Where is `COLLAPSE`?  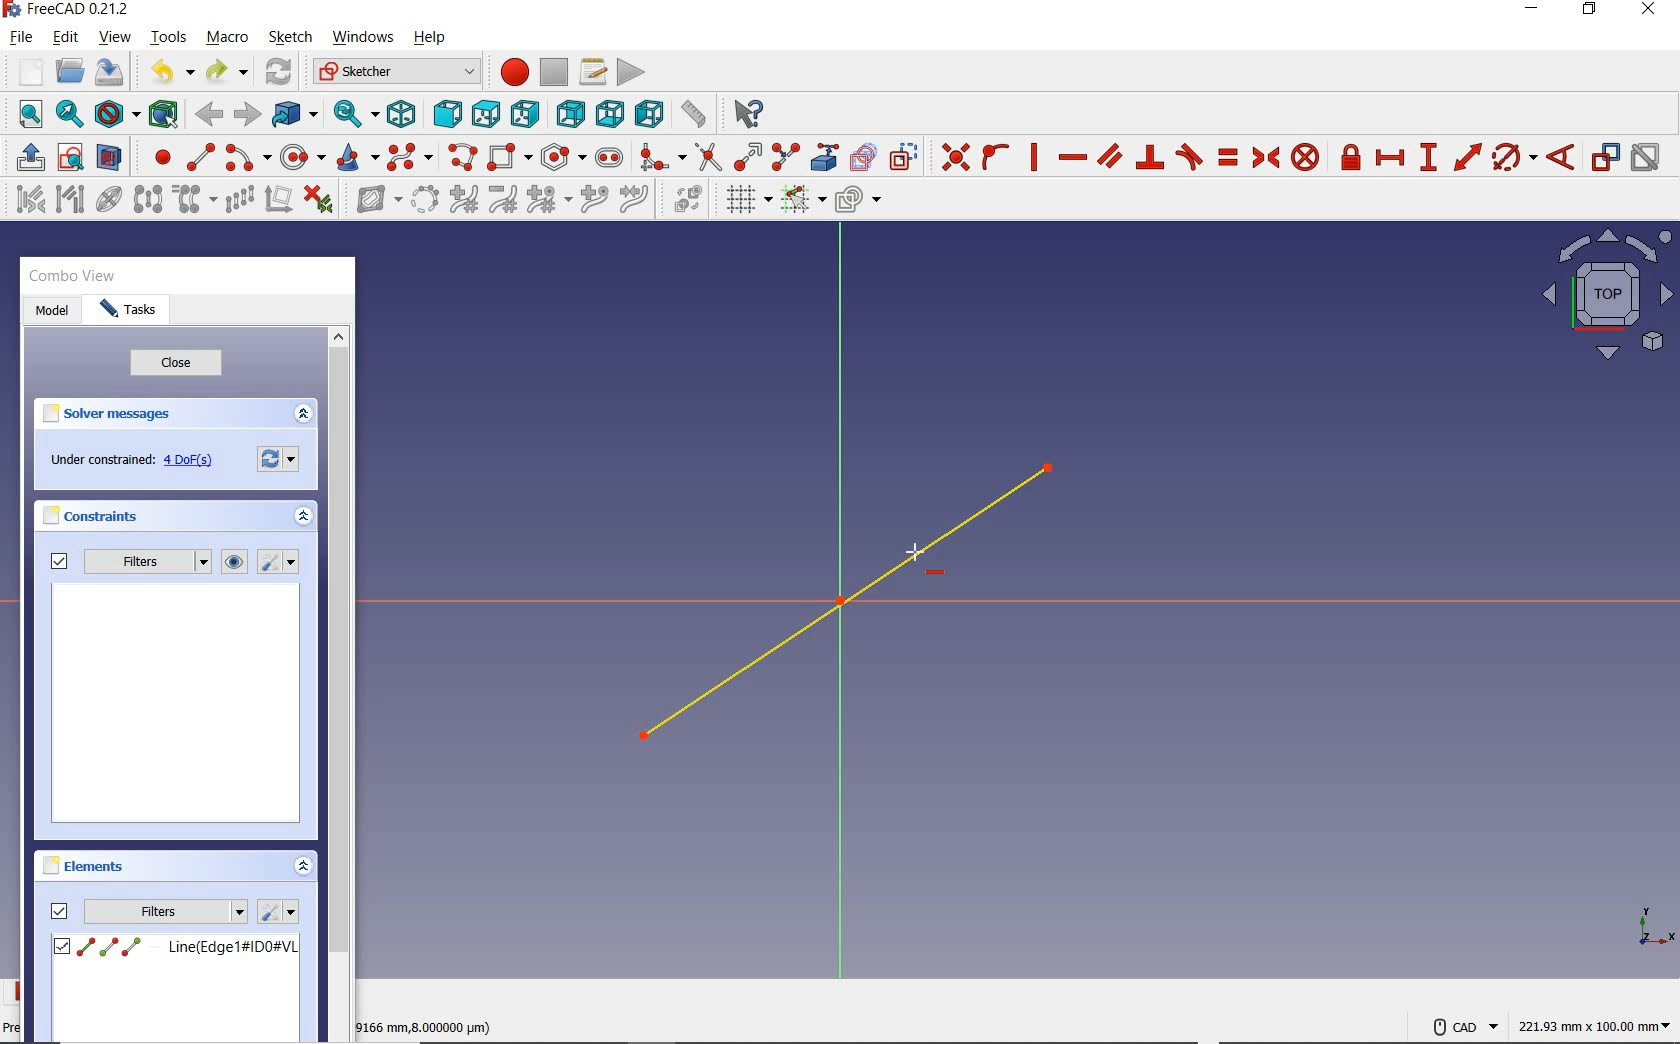
COLLAPSE is located at coordinates (302, 516).